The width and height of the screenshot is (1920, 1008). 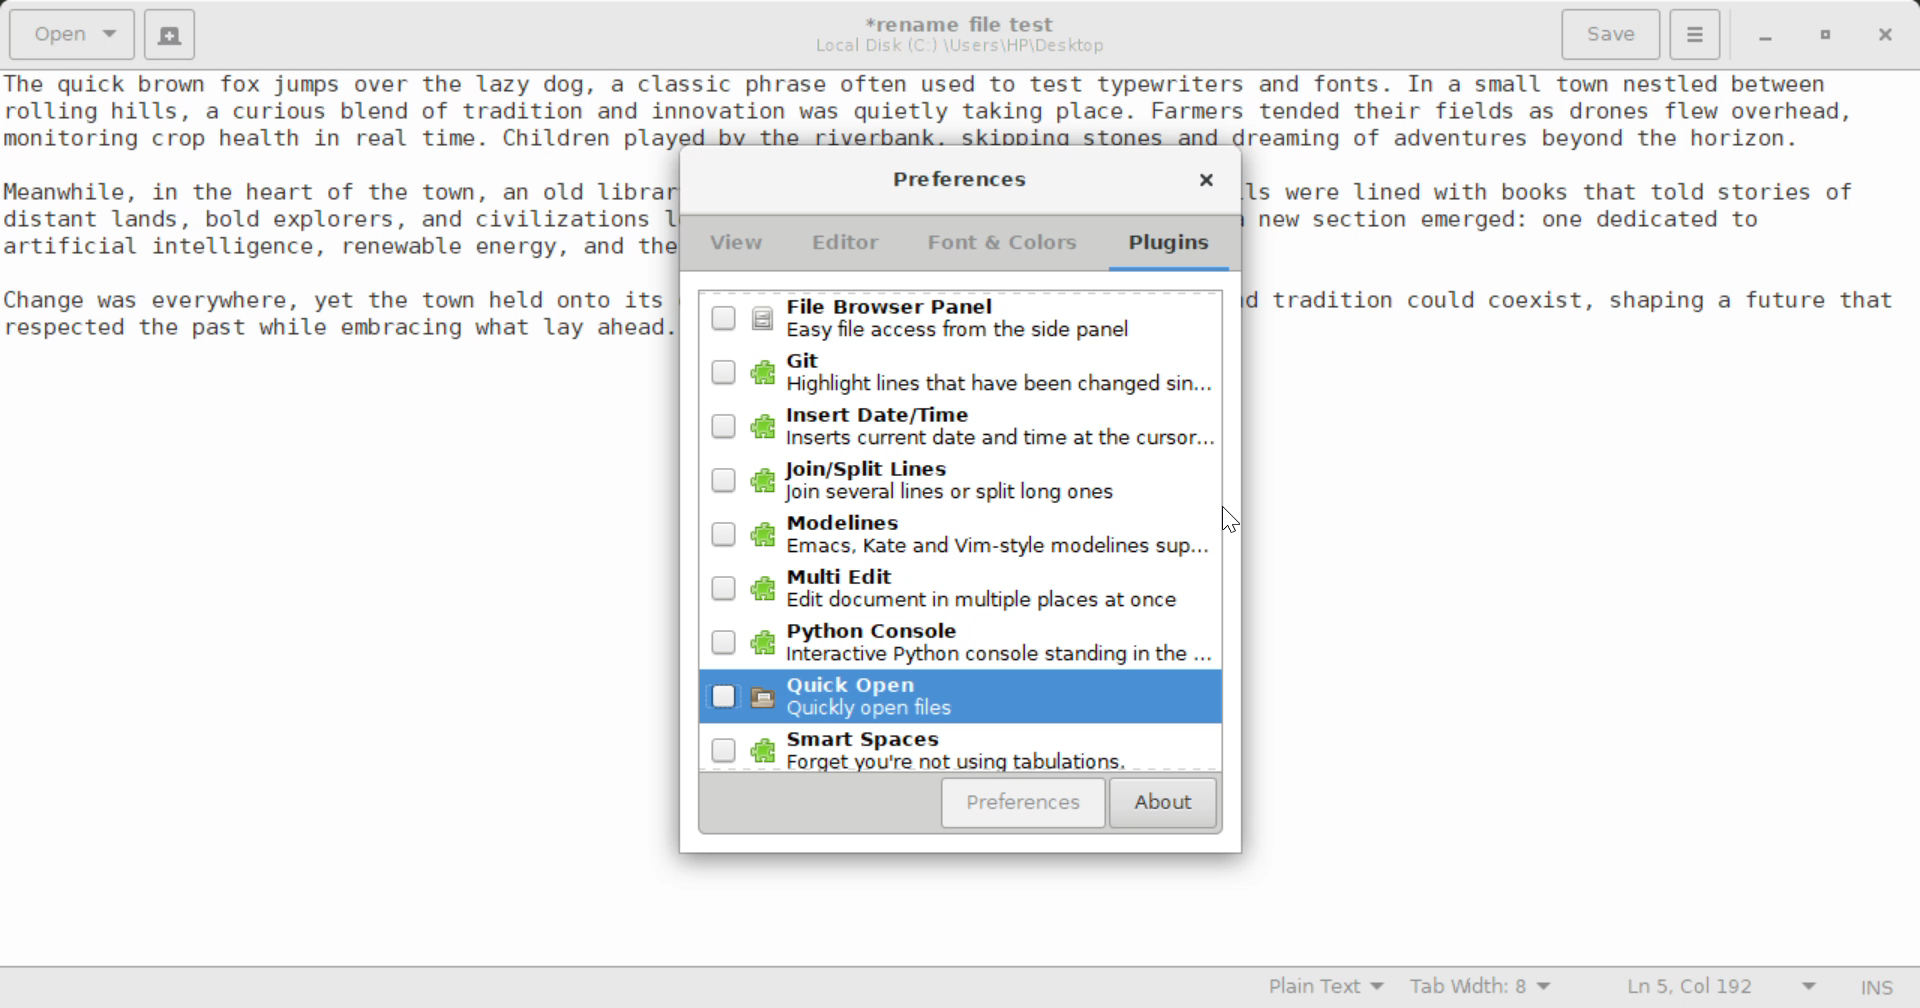 What do you see at coordinates (954, 536) in the screenshot?
I see `Modelines Plugin Unselected` at bounding box center [954, 536].